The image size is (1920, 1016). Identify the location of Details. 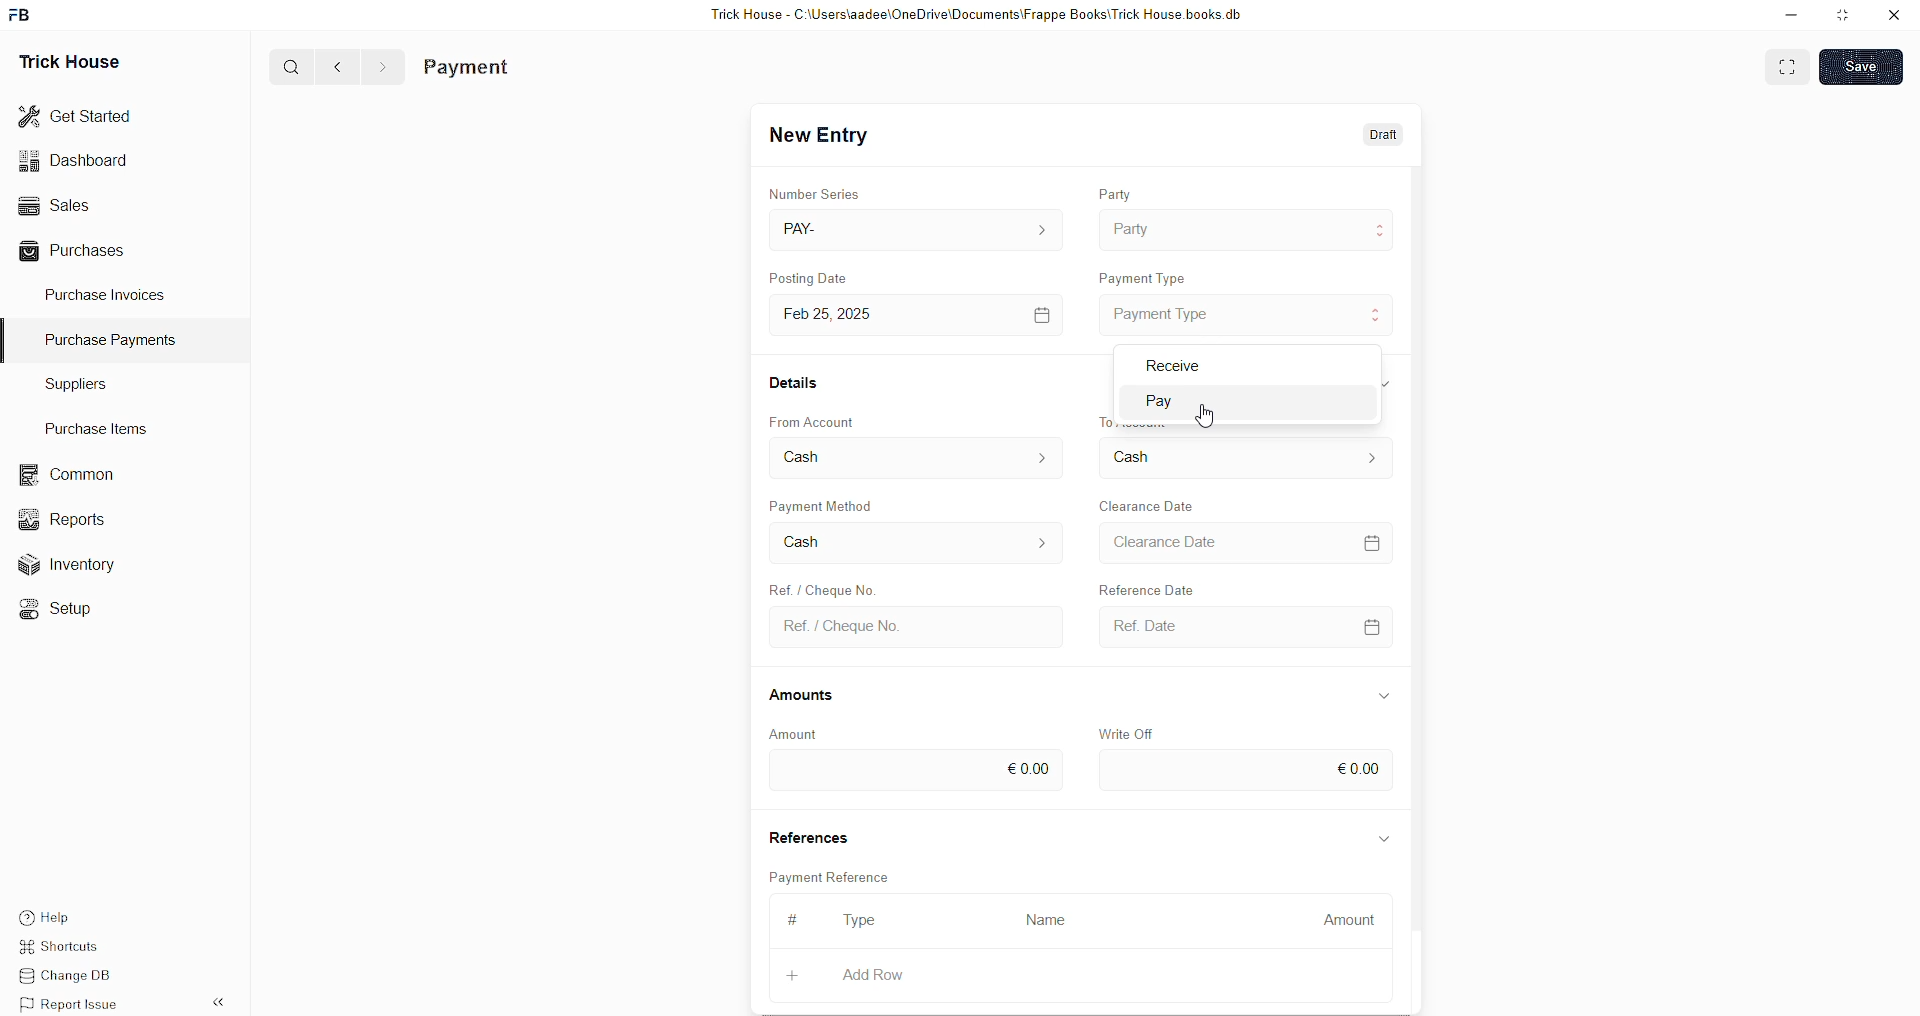
(798, 381).